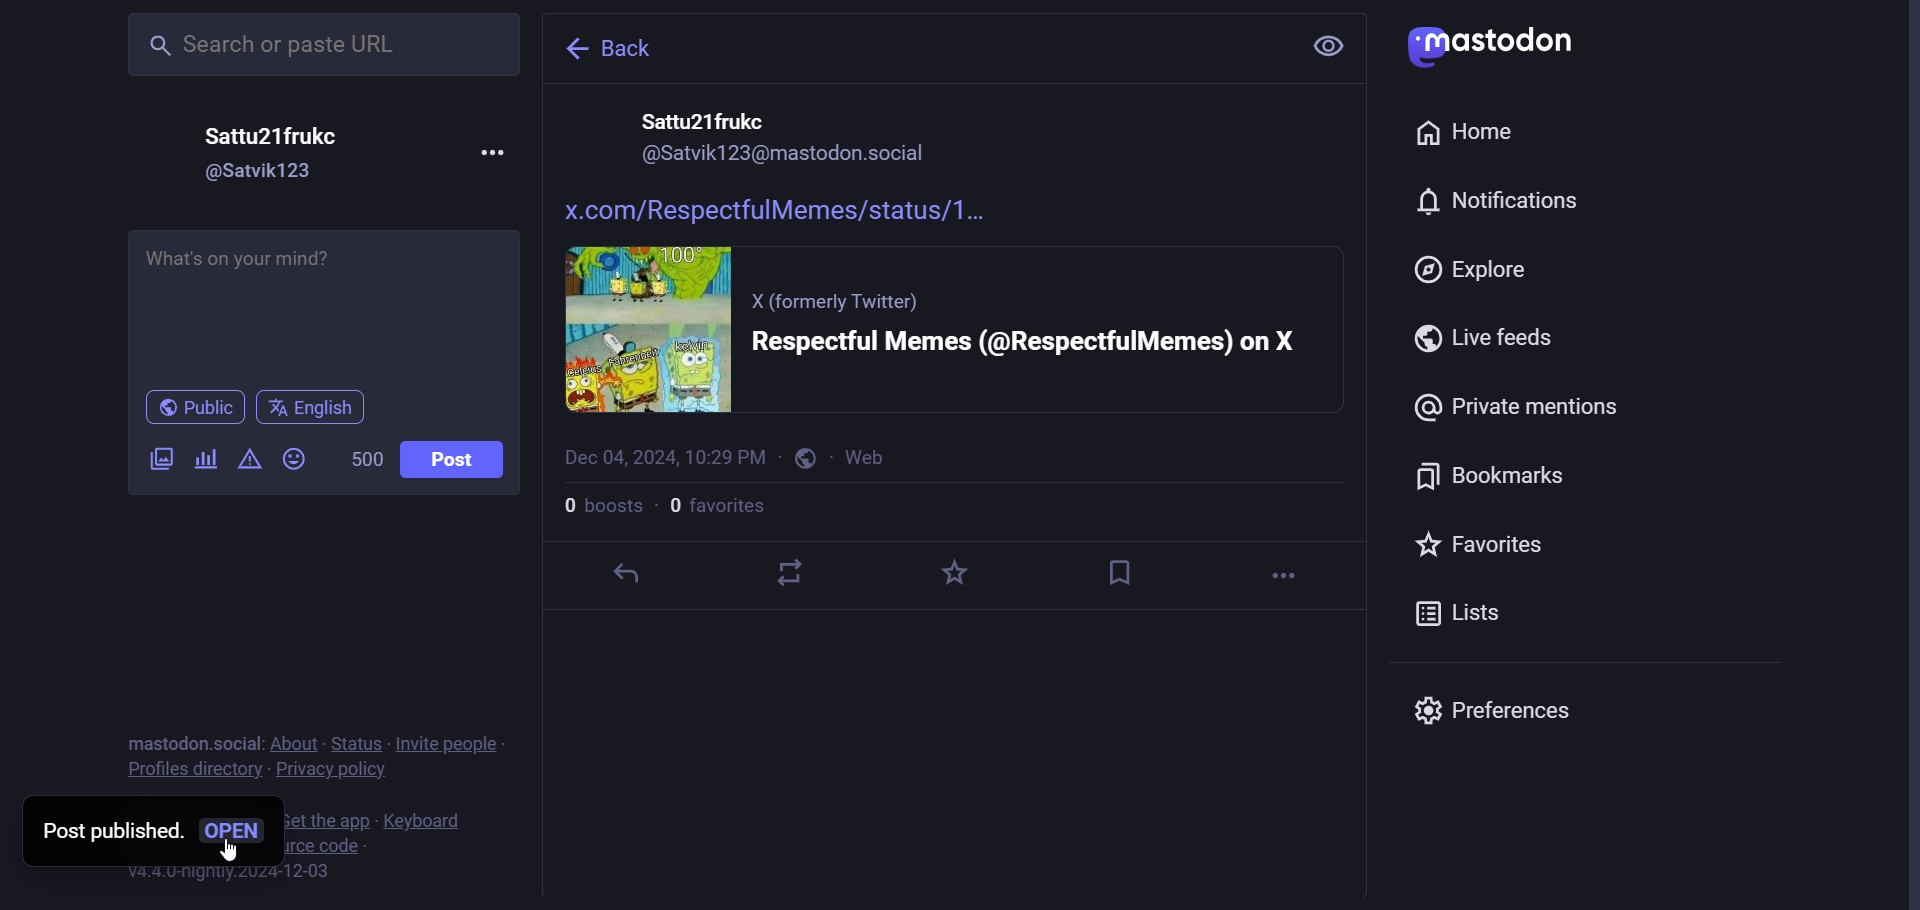 Image resolution: width=1920 pixels, height=910 pixels. What do you see at coordinates (164, 741) in the screenshot?
I see `mastodon` at bounding box center [164, 741].